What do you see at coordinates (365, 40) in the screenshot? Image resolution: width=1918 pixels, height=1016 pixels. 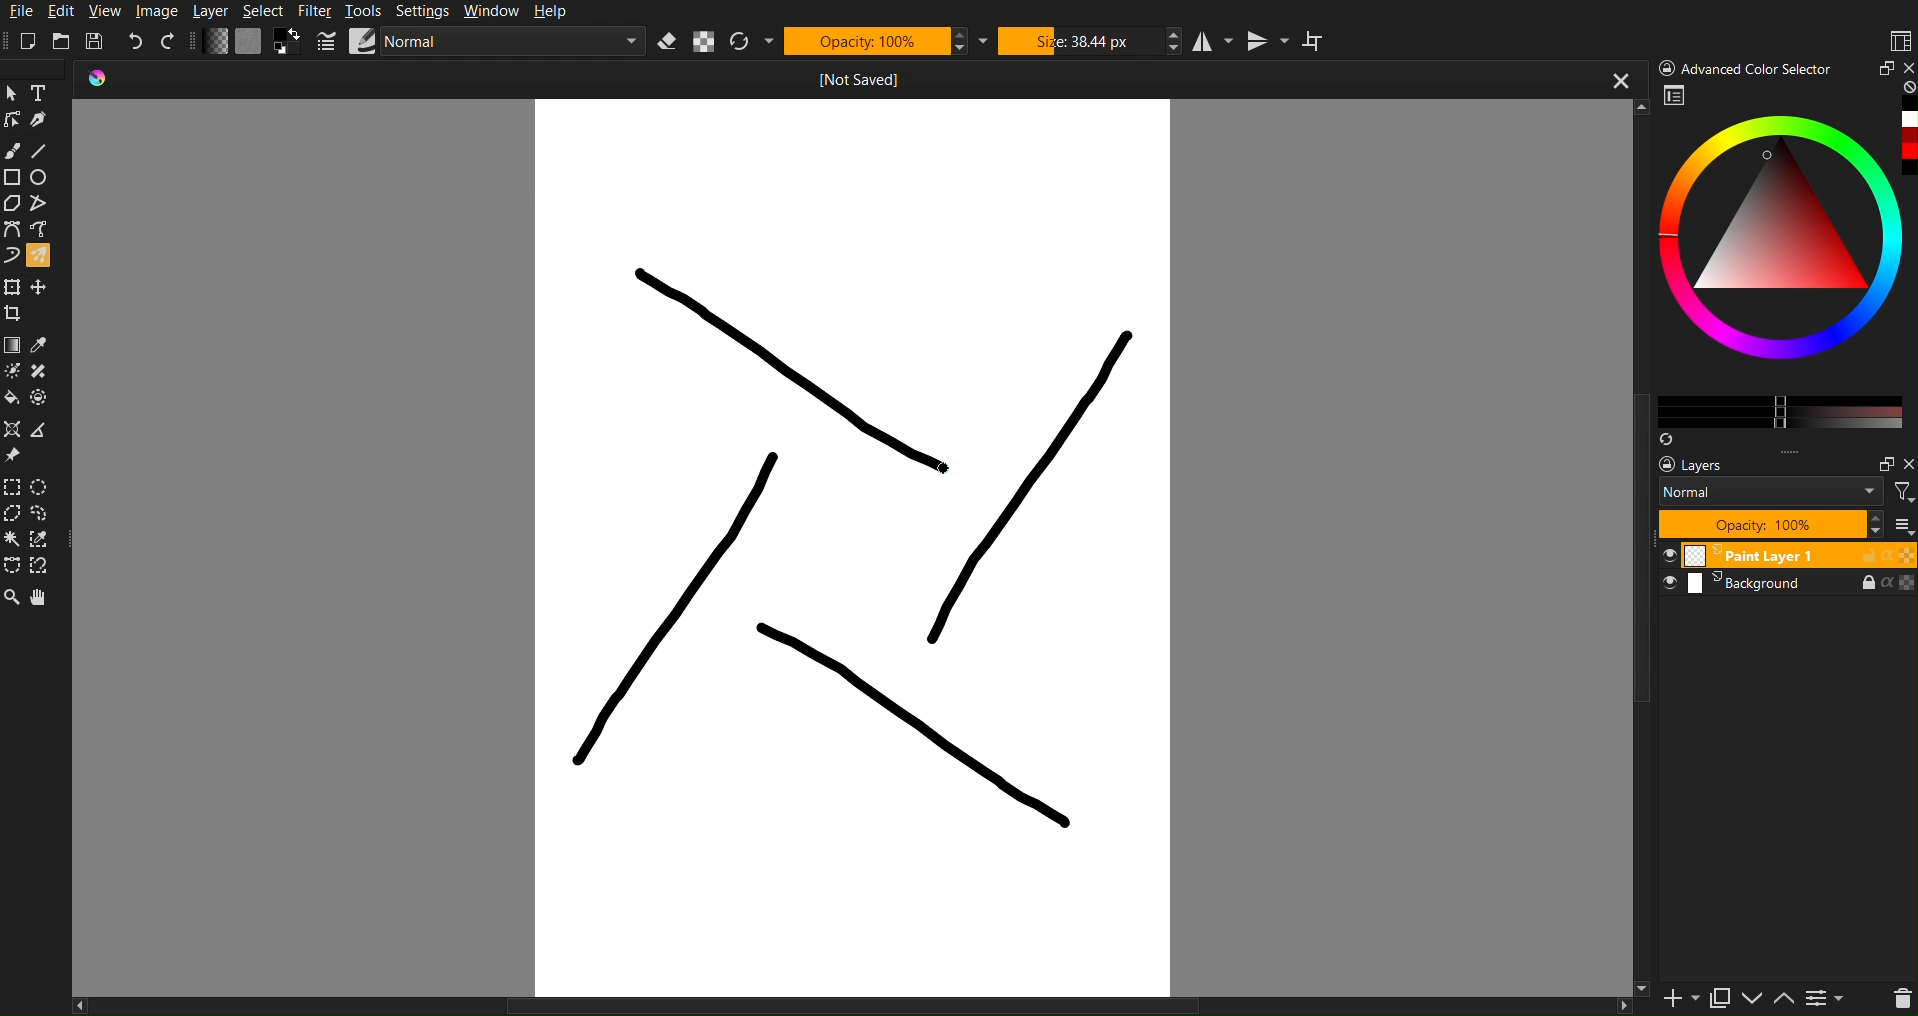 I see `Line Options` at bounding box center [365, 40].